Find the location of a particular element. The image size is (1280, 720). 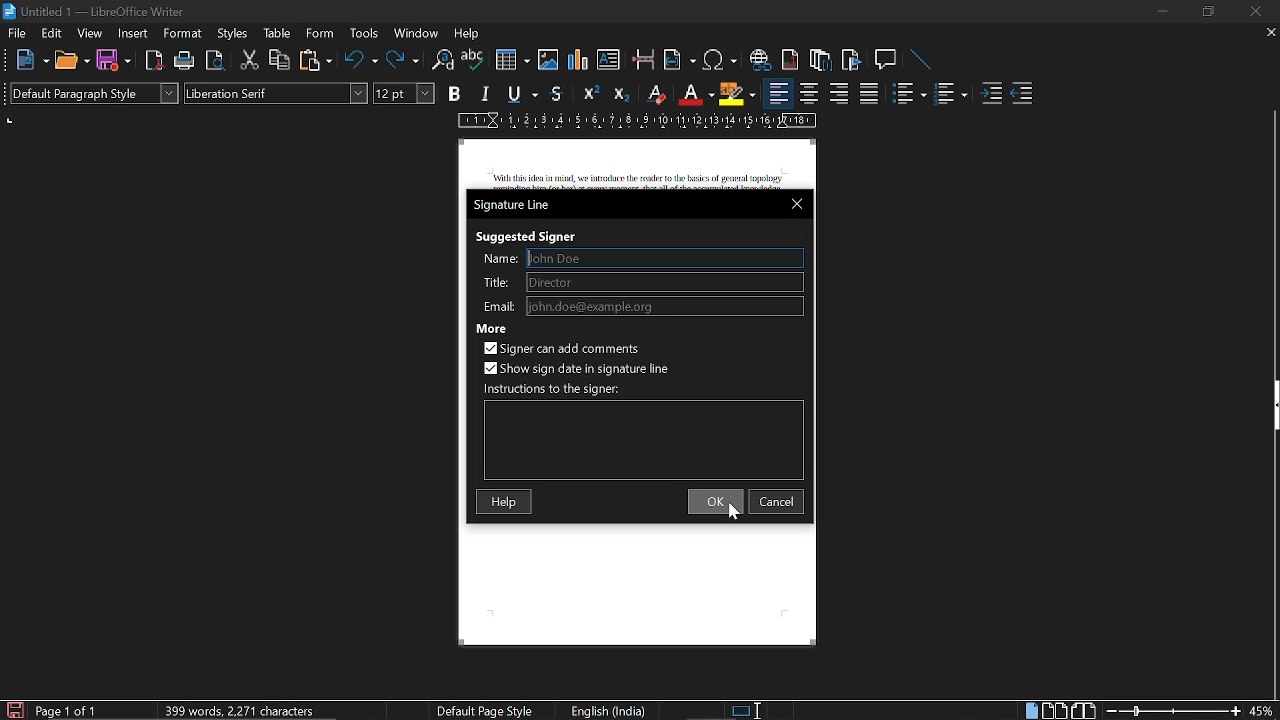

current window is located at coordinates (517, 205).